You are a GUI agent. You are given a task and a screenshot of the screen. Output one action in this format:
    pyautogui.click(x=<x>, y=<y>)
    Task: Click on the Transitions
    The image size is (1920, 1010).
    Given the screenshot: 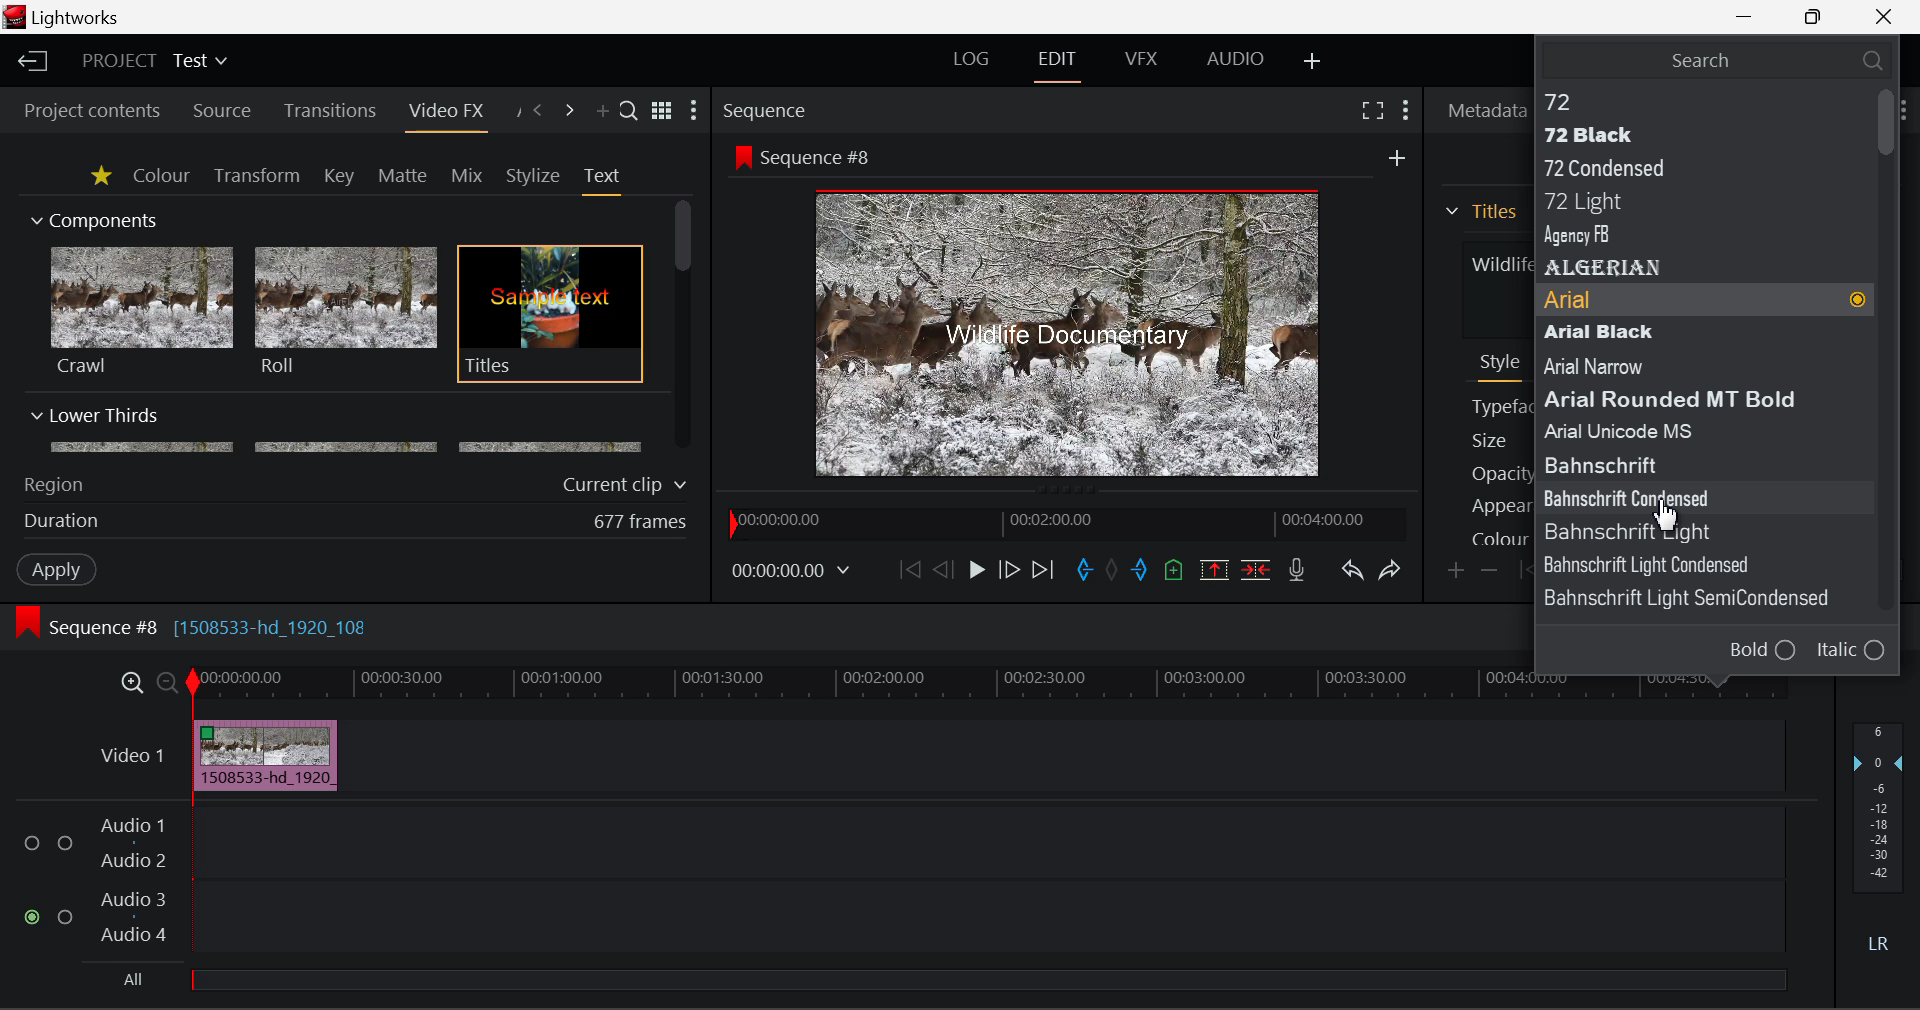 What is the action you would take?
    pyautogui.click(x=330, y=111)
    